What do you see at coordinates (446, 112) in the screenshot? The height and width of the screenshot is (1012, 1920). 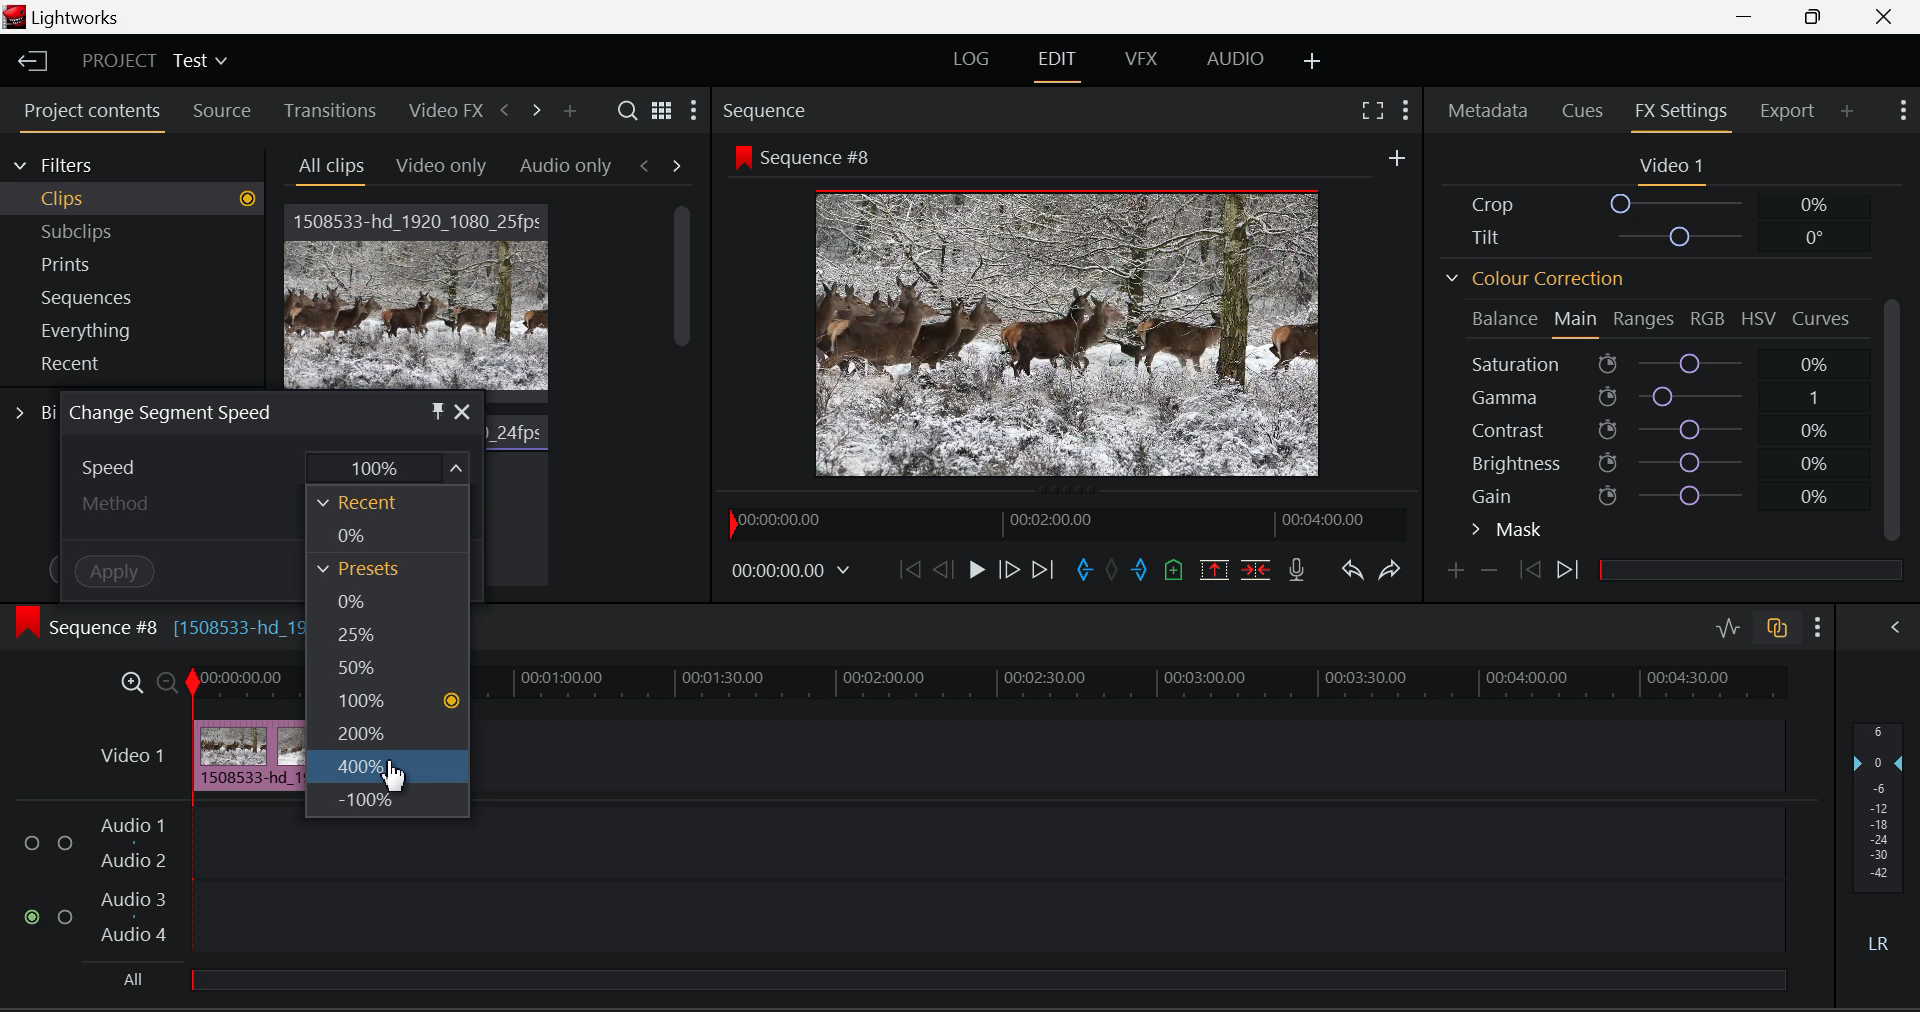 I see `Video FX Tab` at bounding box center [446, 112].